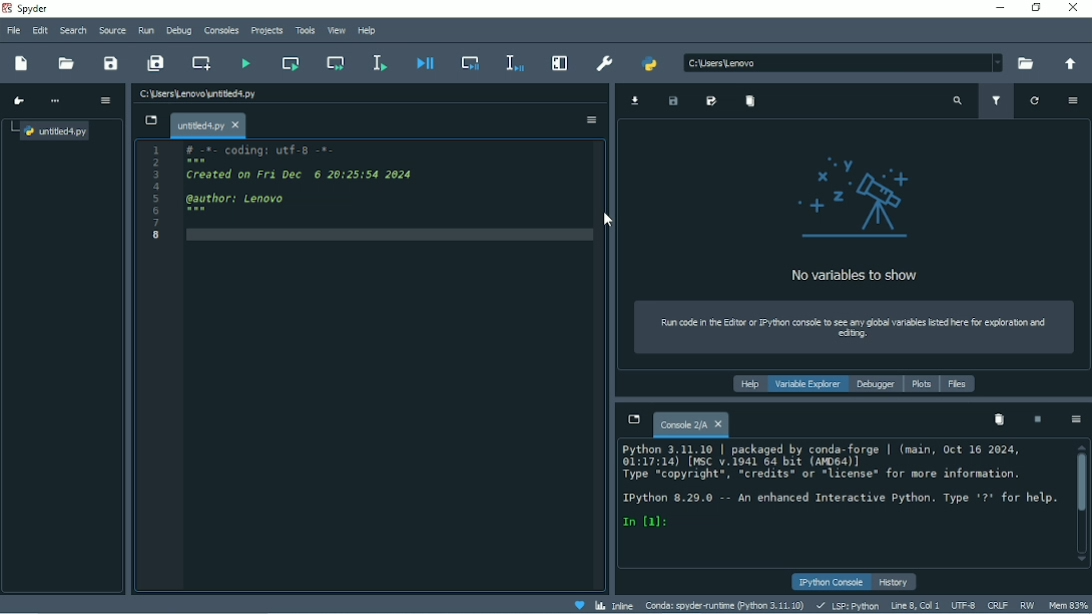 Image resolution: width=1092 pixels, height=614 pixels. I want to click on Search, so click(74, 31).